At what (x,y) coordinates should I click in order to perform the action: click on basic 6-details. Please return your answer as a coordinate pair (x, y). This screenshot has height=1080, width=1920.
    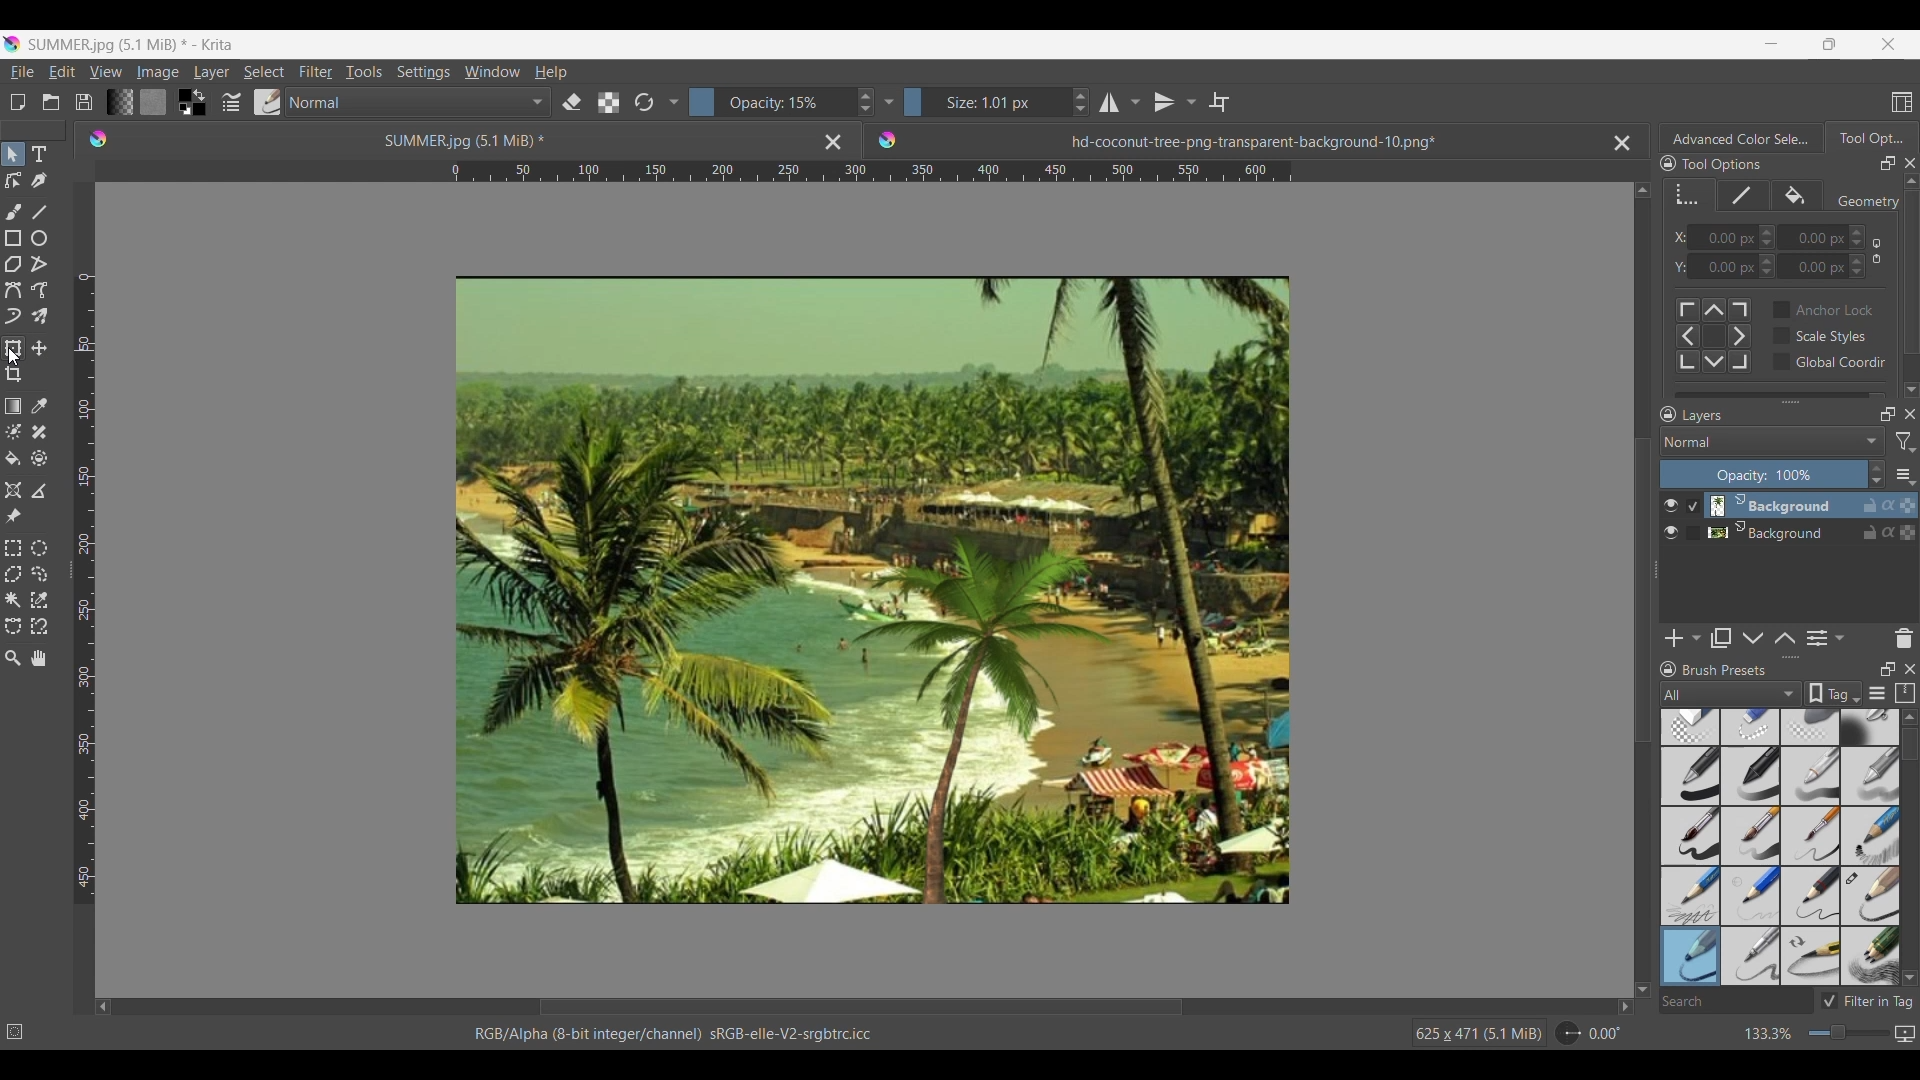
    Looking at the image, I should click on (1813, 836).